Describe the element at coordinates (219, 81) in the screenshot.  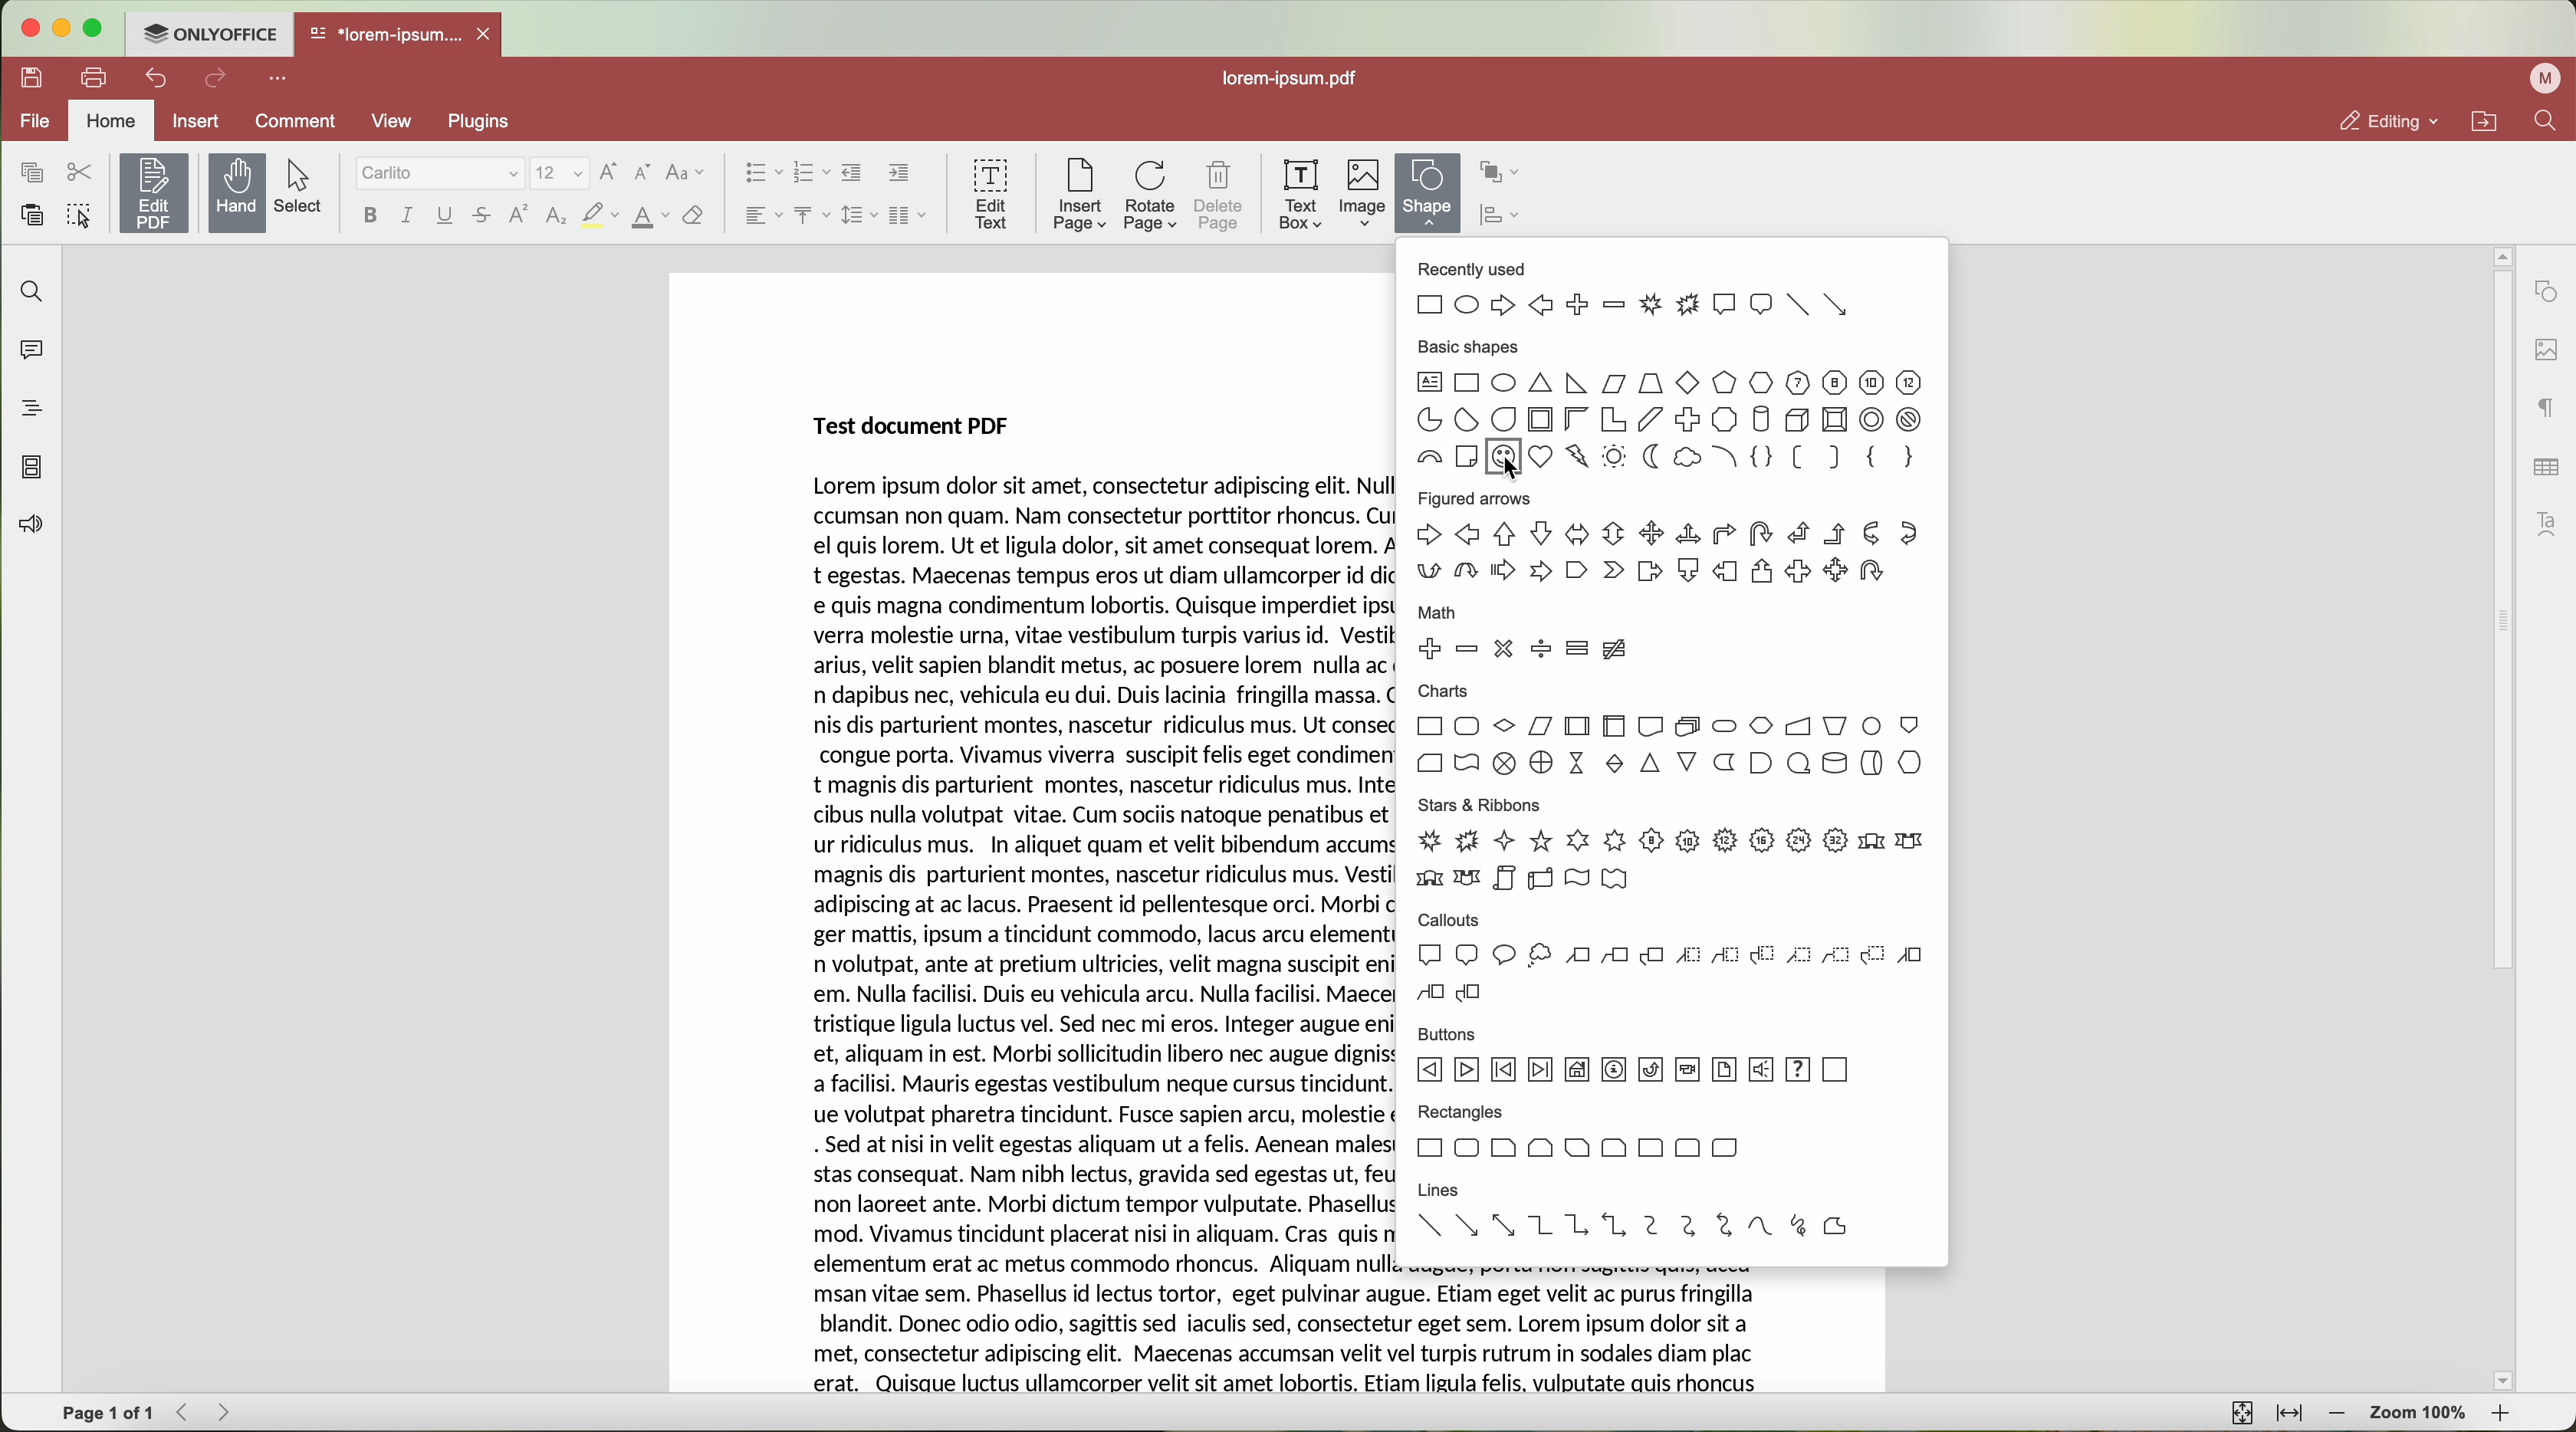
I see `redo` at that location.